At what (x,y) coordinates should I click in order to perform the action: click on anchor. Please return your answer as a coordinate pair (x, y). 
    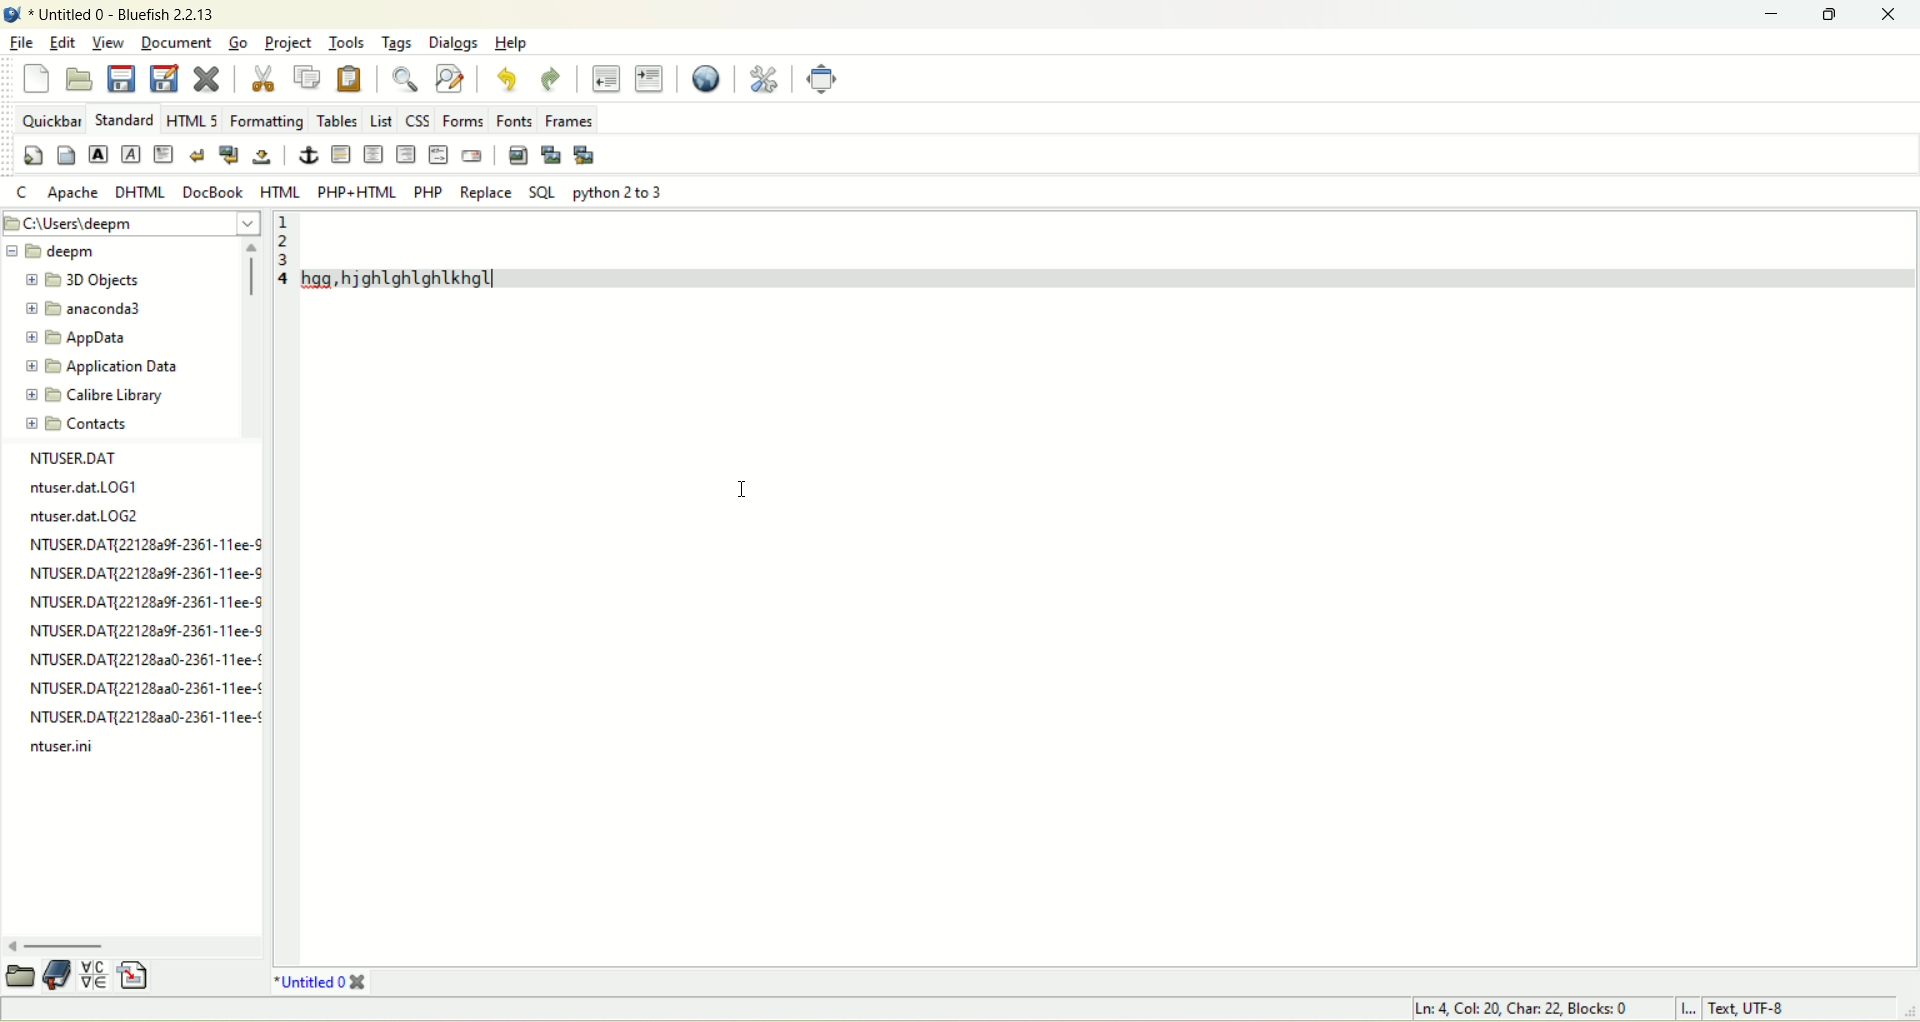
    Looking at the image, I should click on (305, 154).